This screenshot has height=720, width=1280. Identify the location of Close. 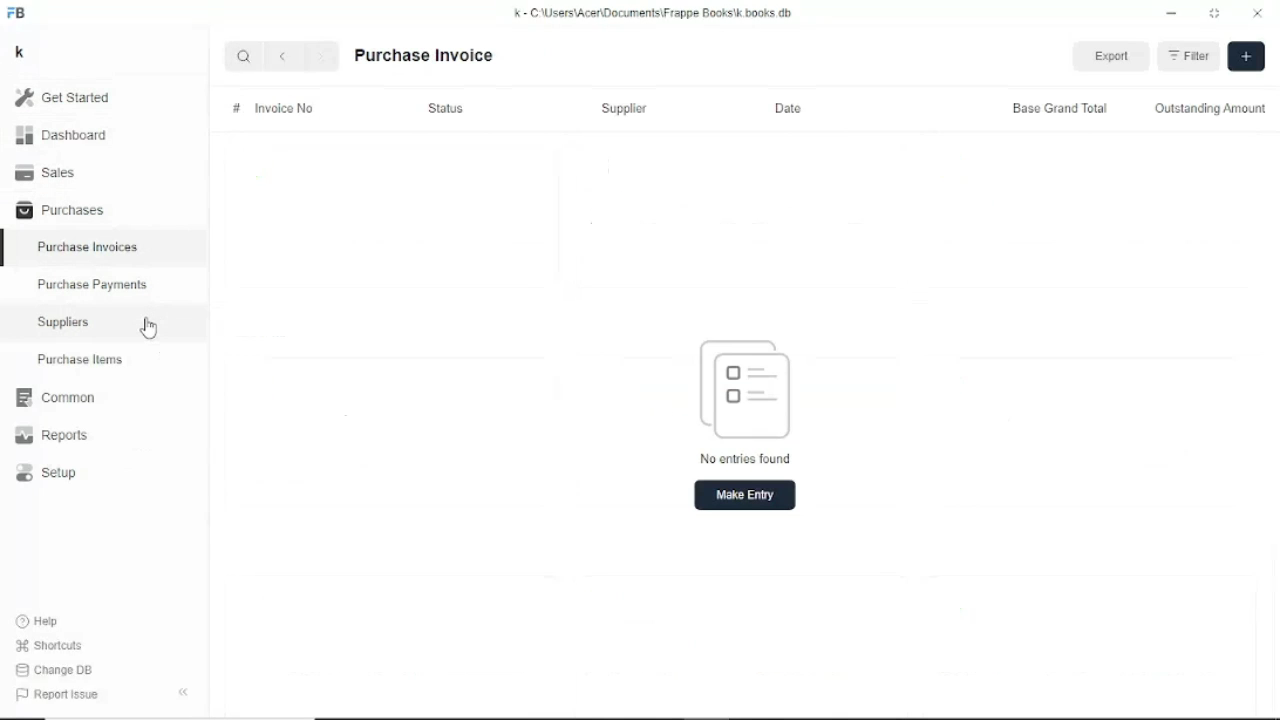
(1257, 13).